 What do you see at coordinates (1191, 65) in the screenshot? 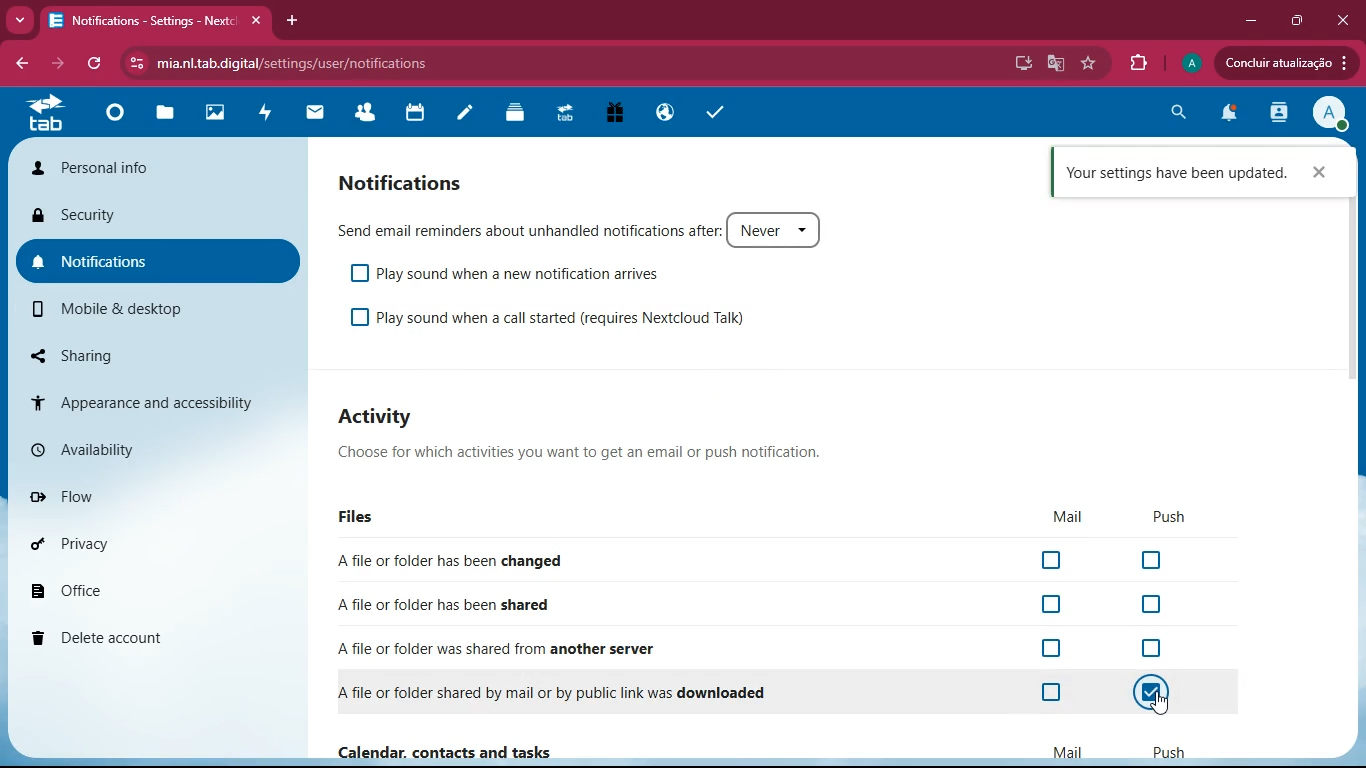
I see `profile` at bounding box center [1191, 65].